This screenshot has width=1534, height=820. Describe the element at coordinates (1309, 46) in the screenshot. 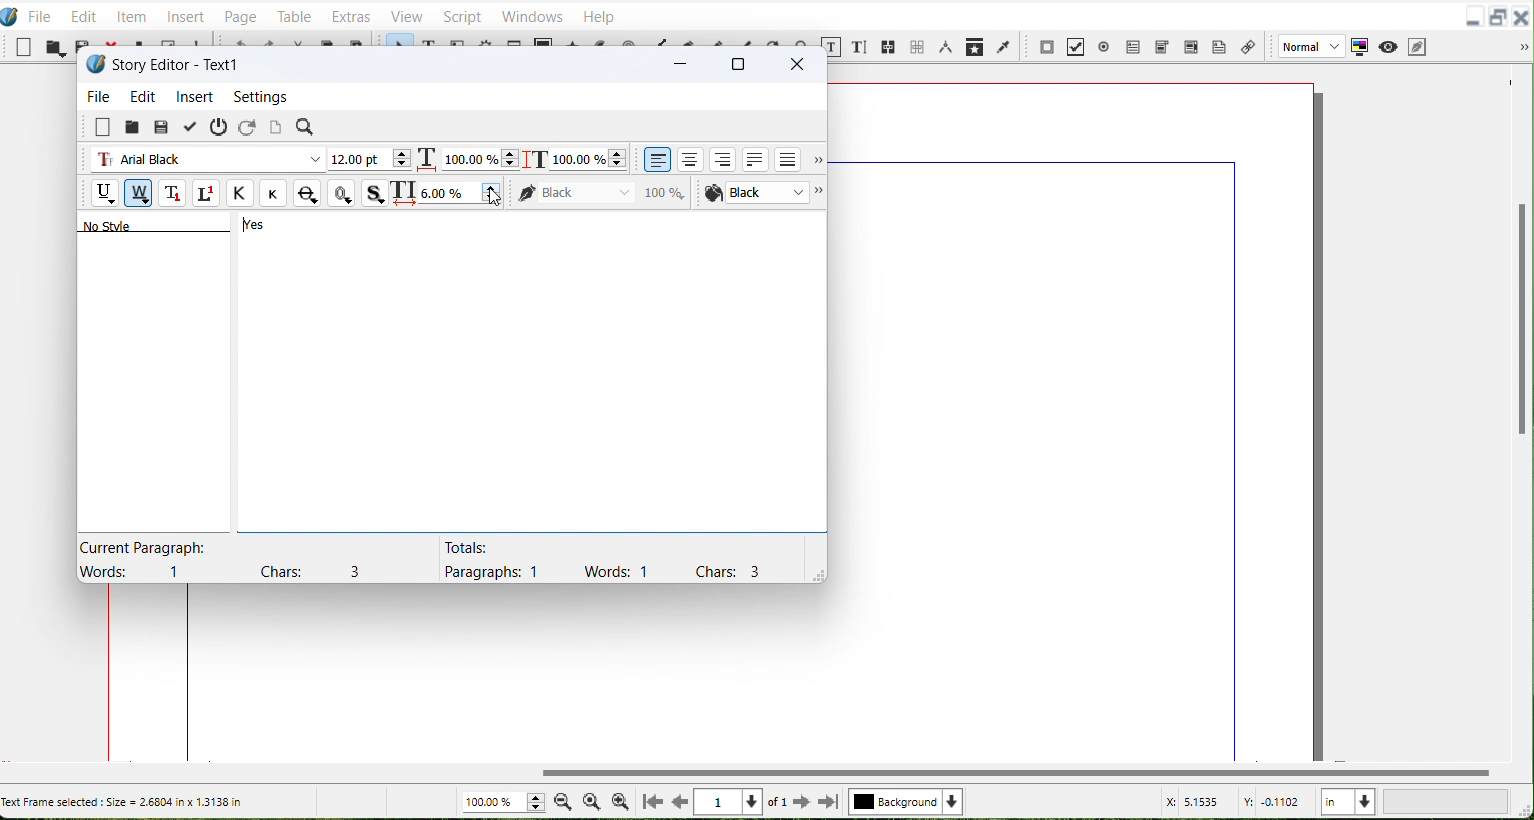

I see `Image Preview Quality` at that location.